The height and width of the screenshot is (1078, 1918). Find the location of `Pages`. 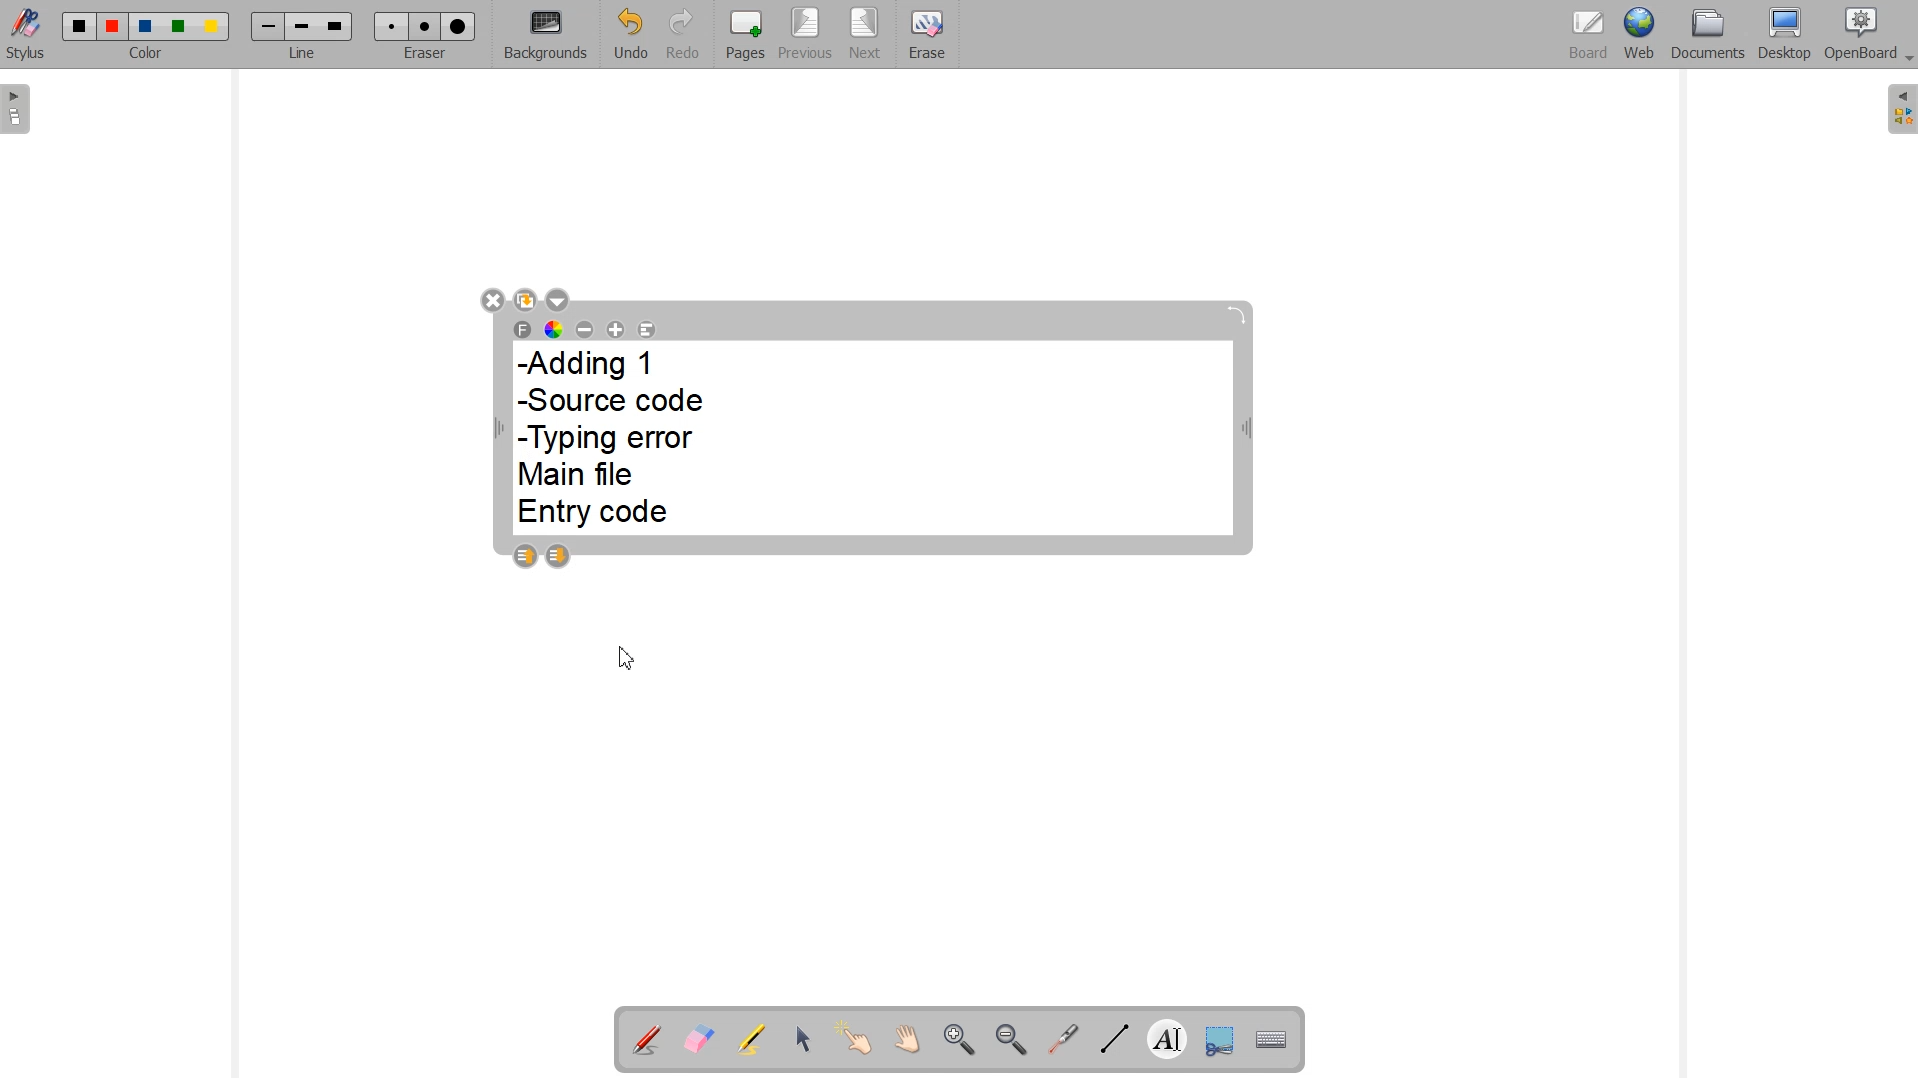

Pages is located at coordinates (746, 34).